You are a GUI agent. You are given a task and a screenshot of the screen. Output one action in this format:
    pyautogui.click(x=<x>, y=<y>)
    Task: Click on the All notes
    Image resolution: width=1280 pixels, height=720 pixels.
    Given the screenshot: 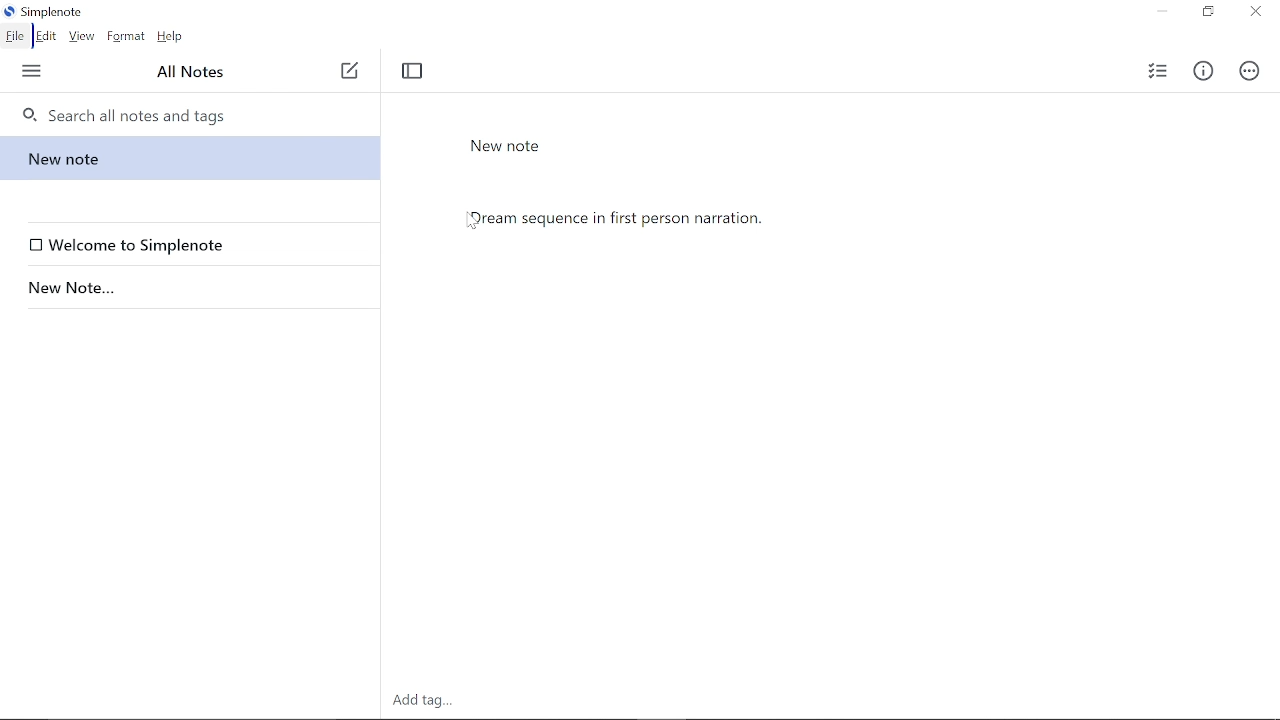 What is the action you would take?
    pyautogui.click(x=194, y=73)
    